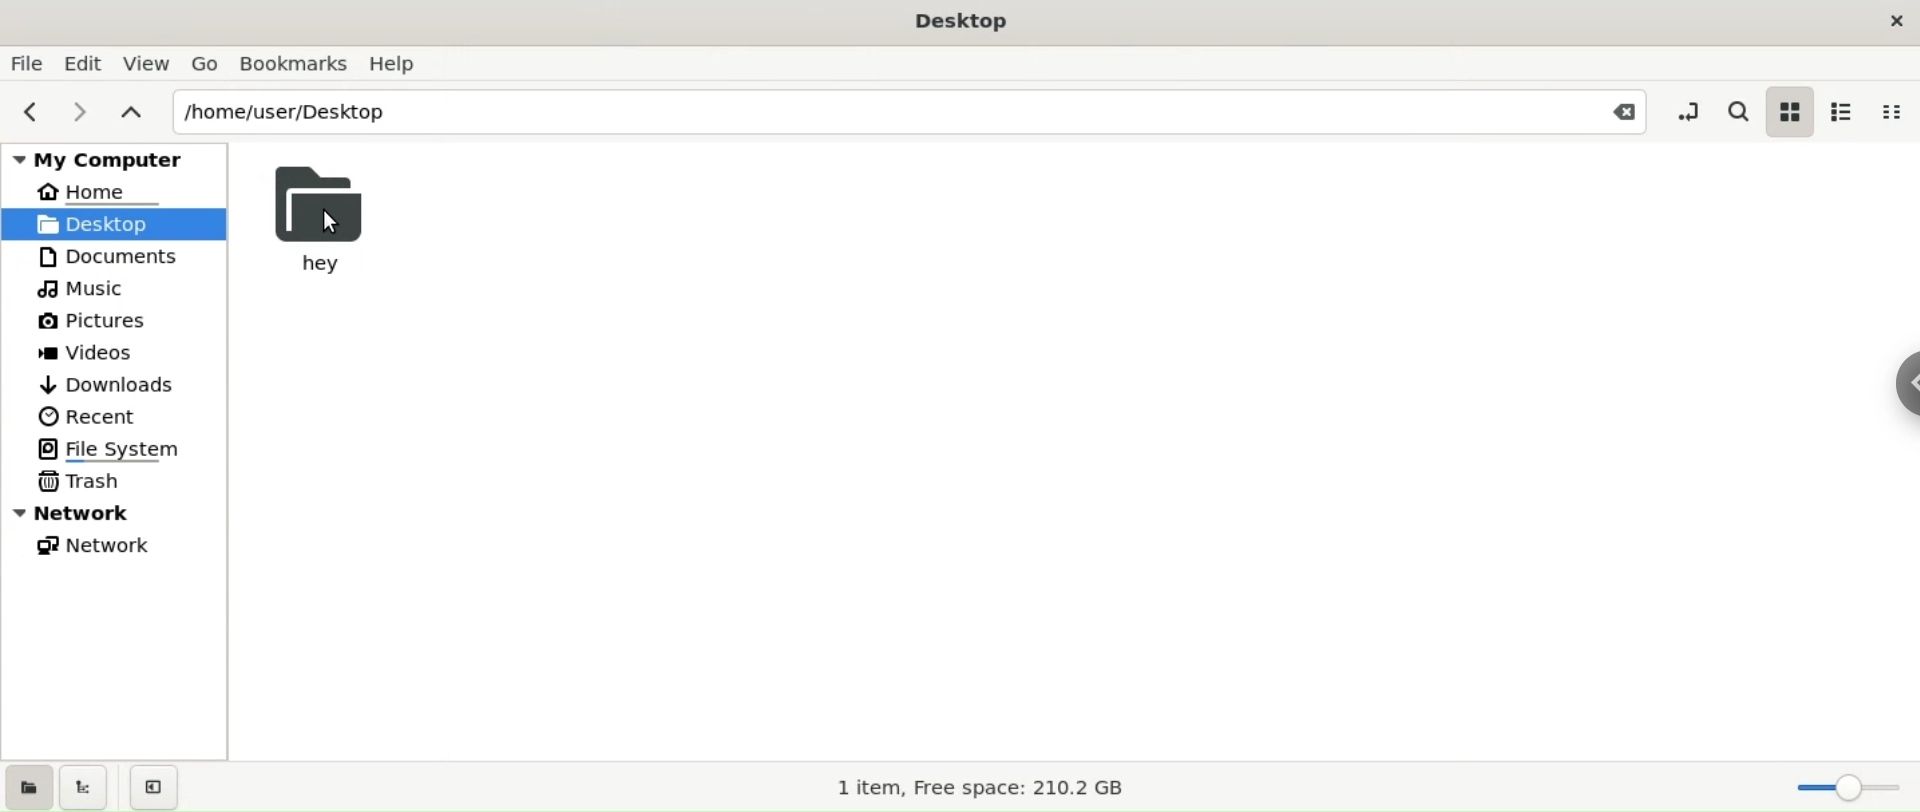  I want to click on previous, so click(28, 111).